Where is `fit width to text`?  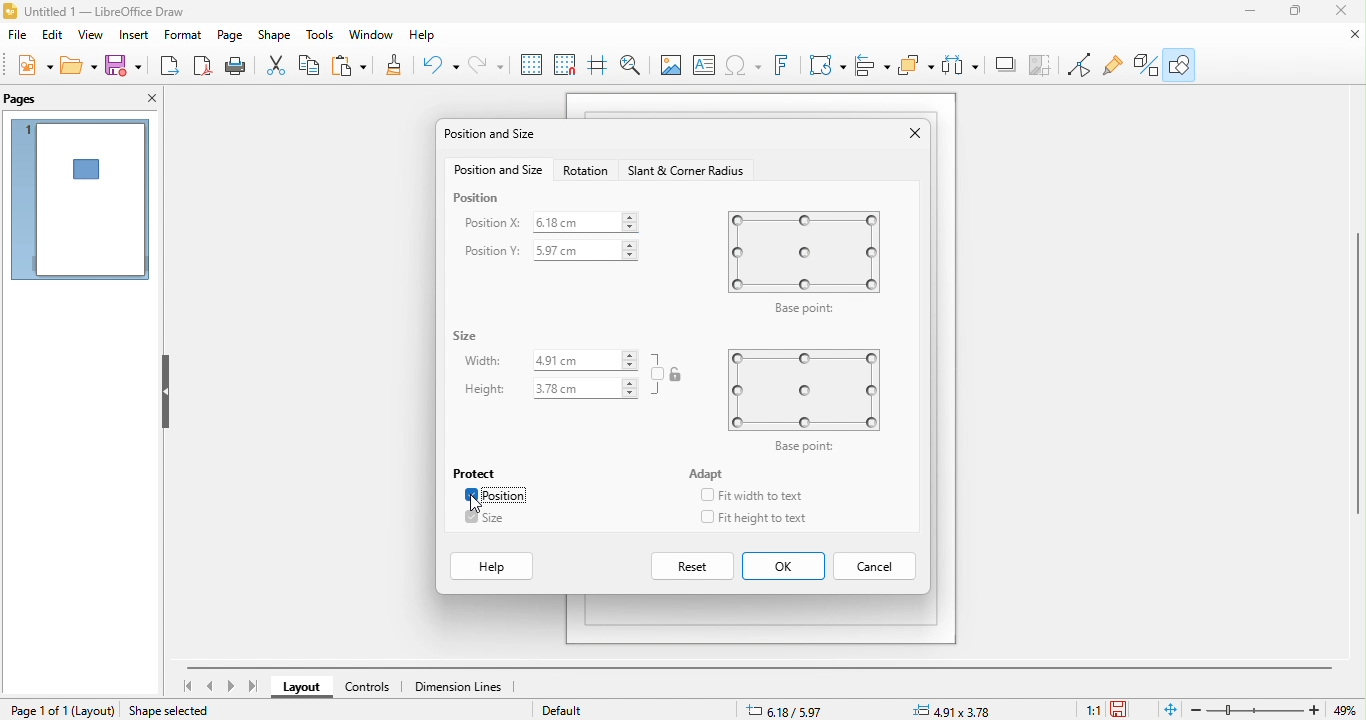 fit width to text is located at coordinates (762, 496).